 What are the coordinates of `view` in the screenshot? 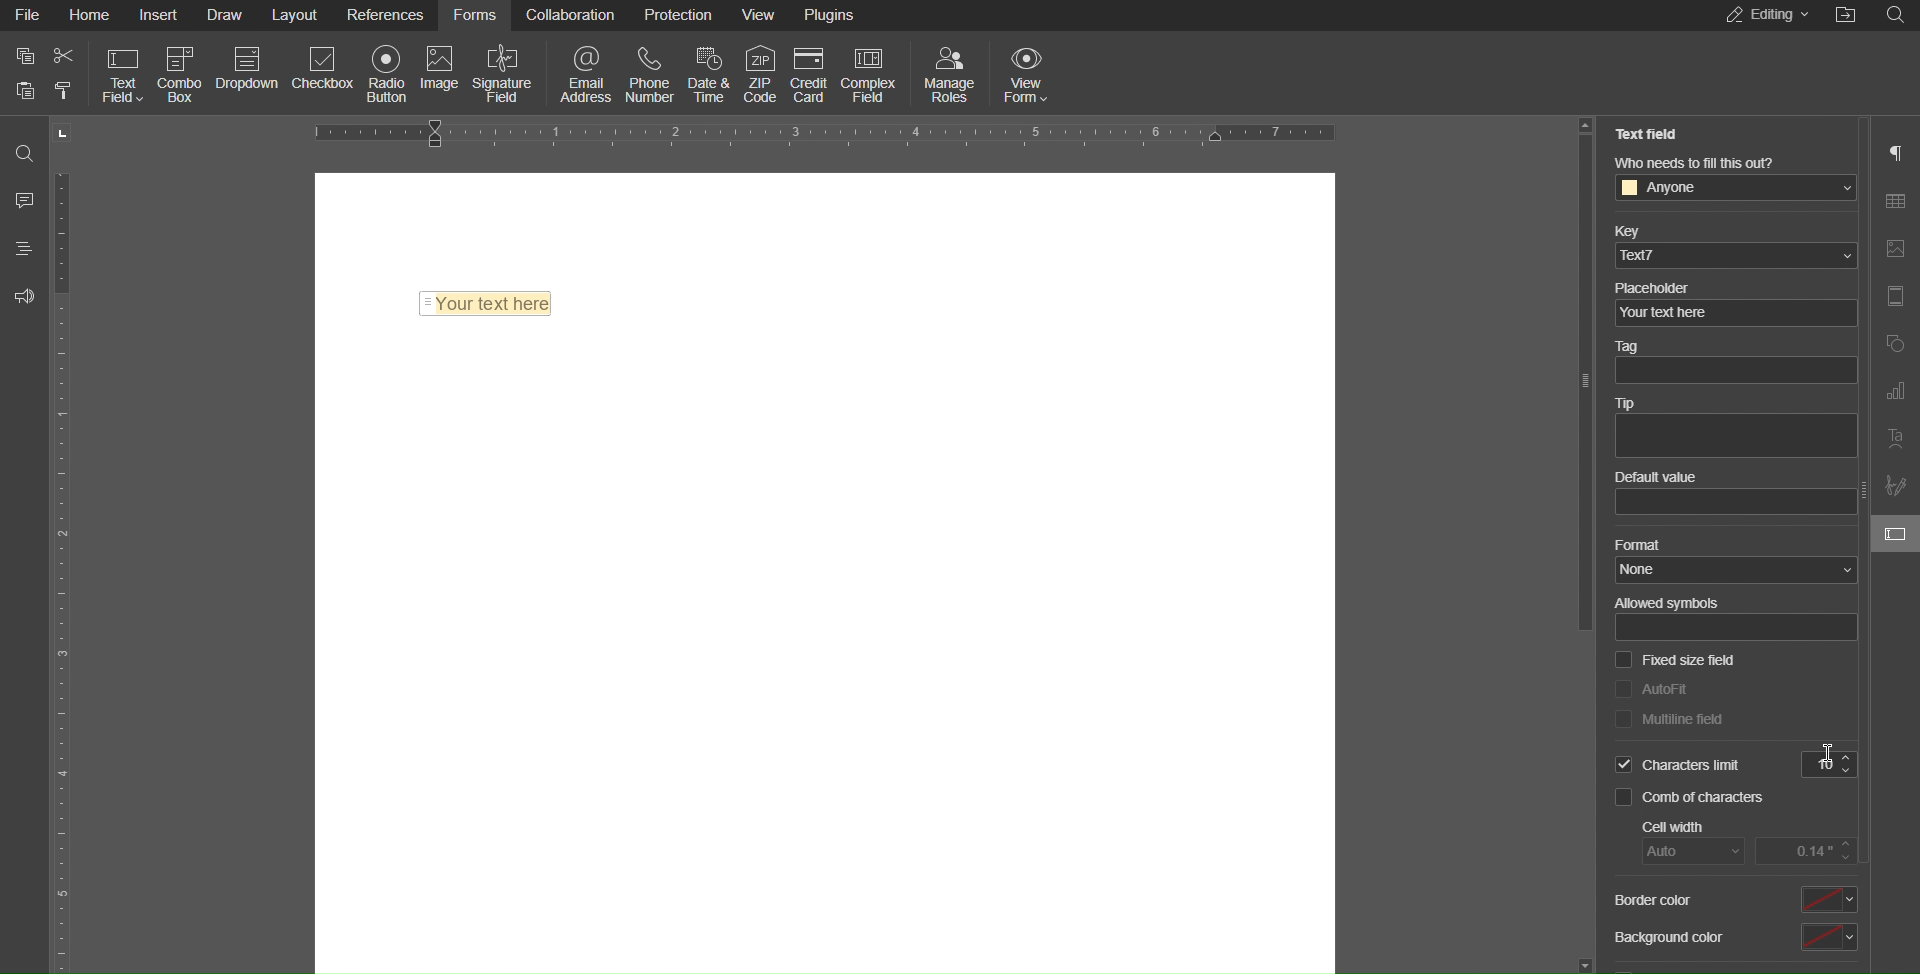 It's located at (761, 15).